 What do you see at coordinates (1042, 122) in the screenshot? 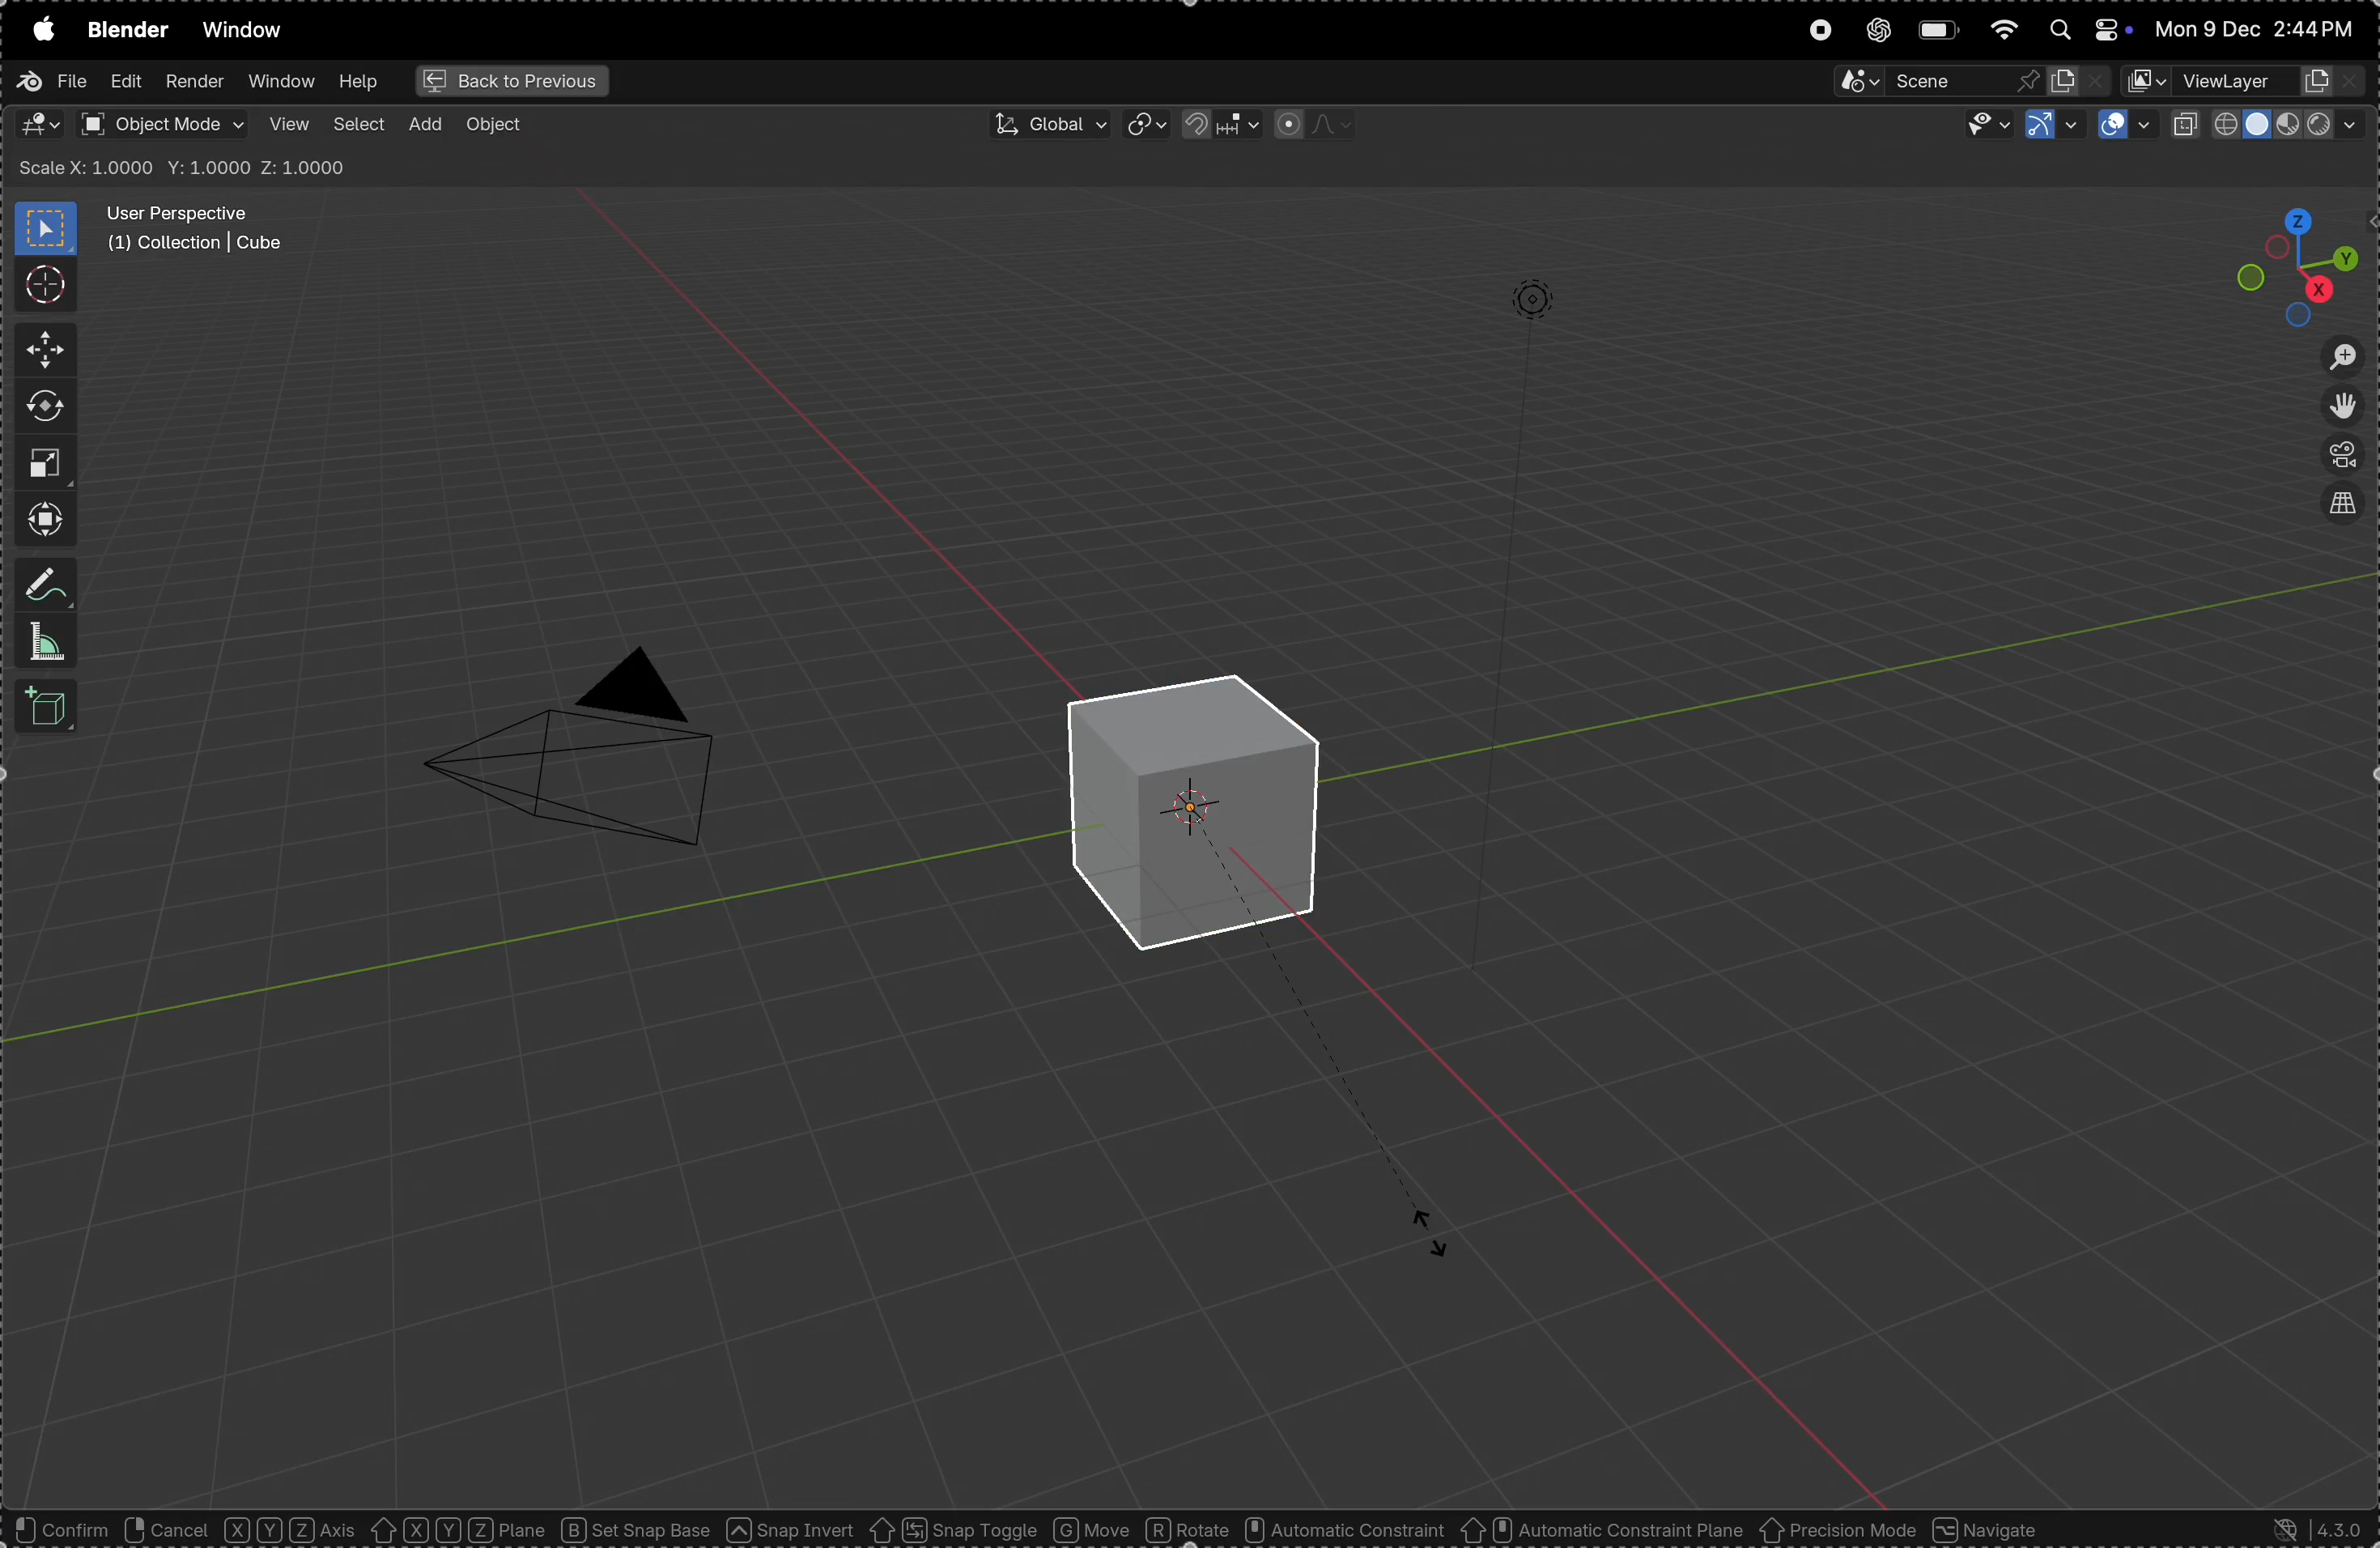
I see `Global` at bounding box center [1042, 122].